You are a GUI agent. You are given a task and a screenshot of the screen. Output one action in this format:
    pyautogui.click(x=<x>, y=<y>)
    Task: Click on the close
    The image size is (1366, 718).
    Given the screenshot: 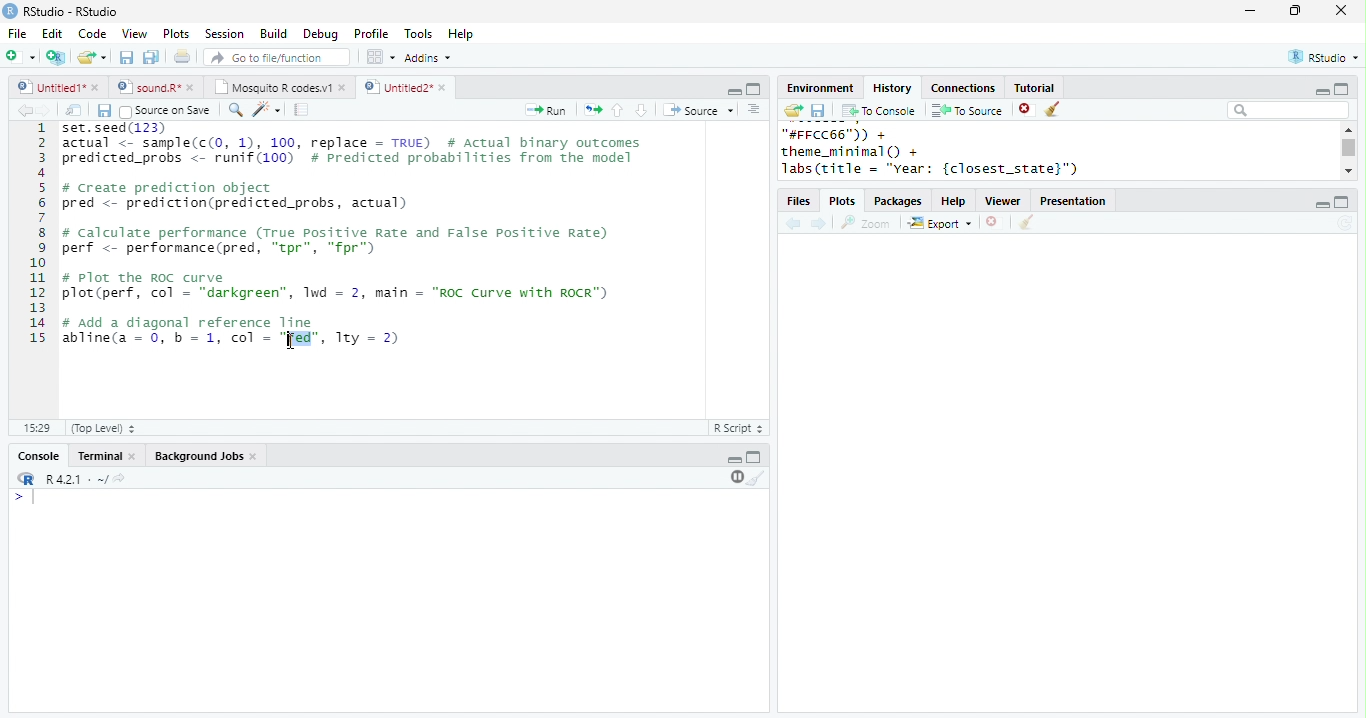 What is the action you would take?
    pyautogui.click(x=1342, y=10)
    